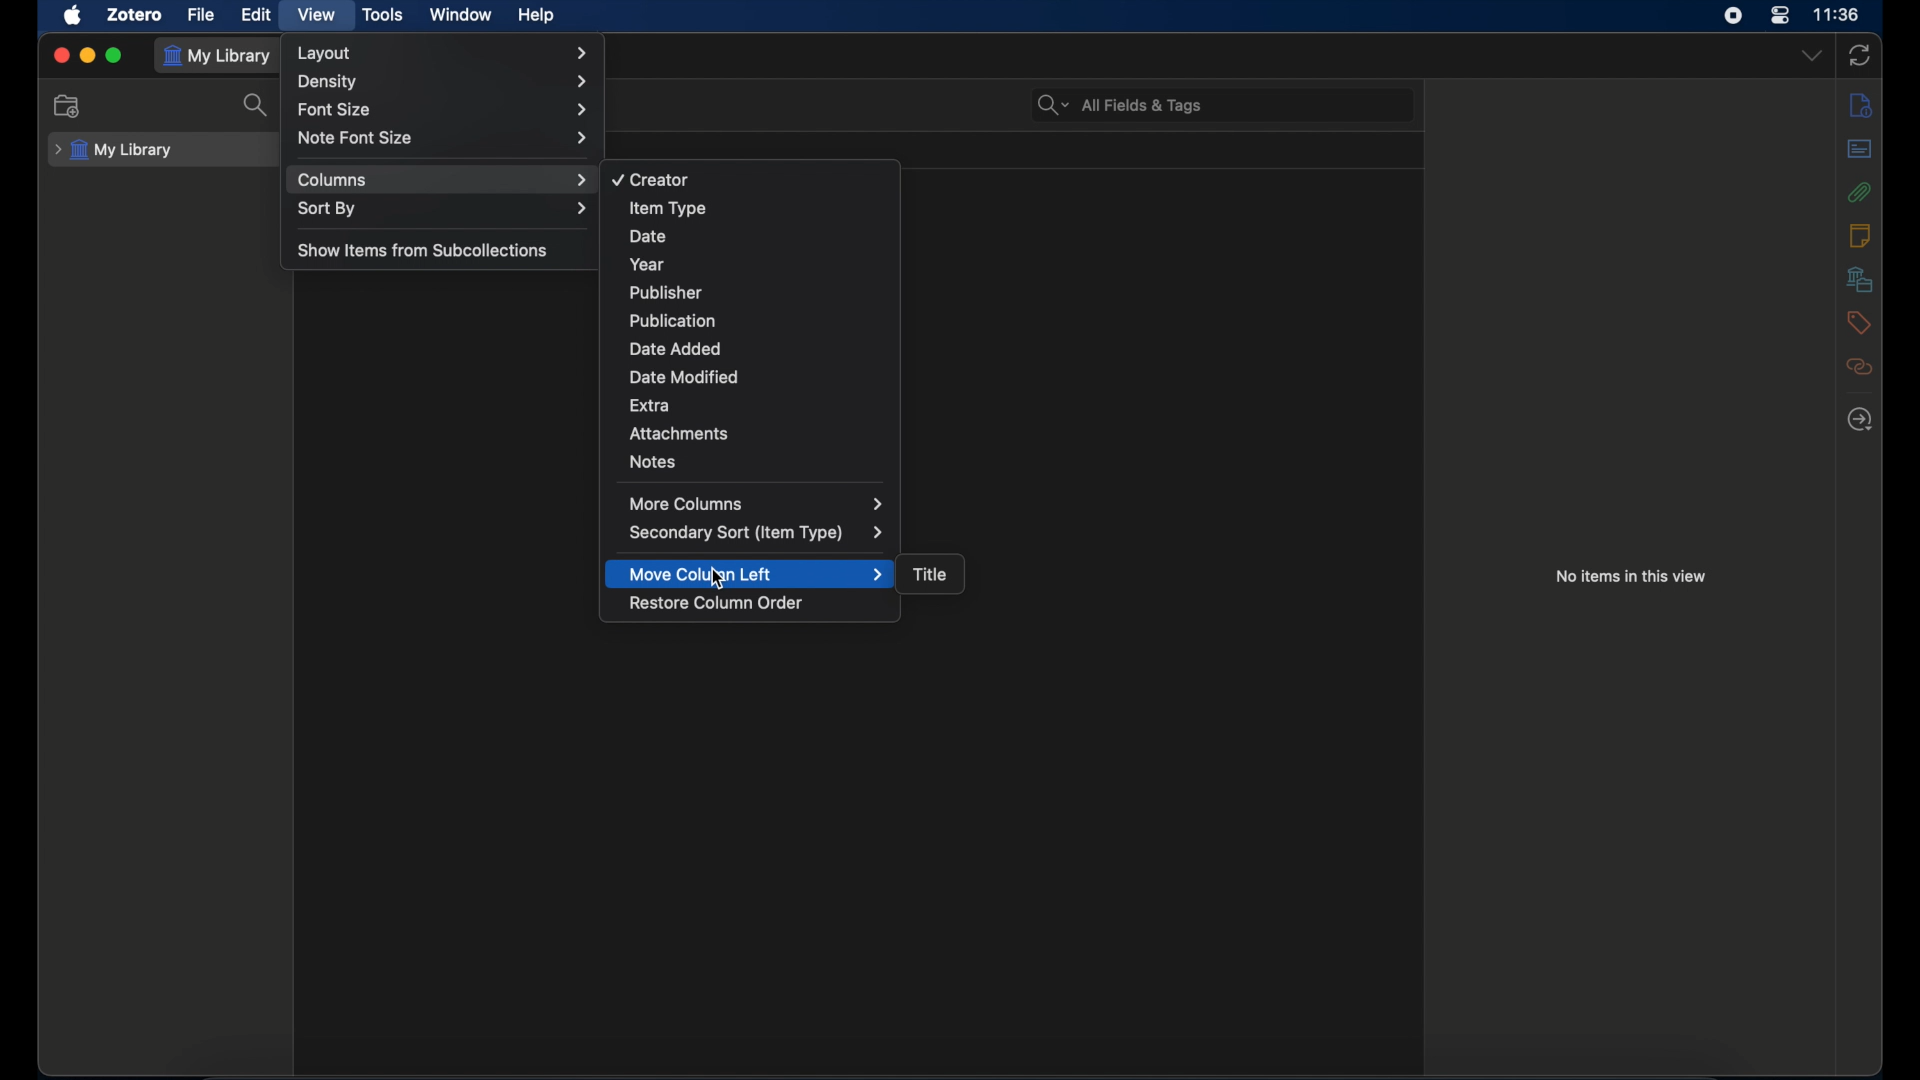  I want to click on view, so click(317, 15).